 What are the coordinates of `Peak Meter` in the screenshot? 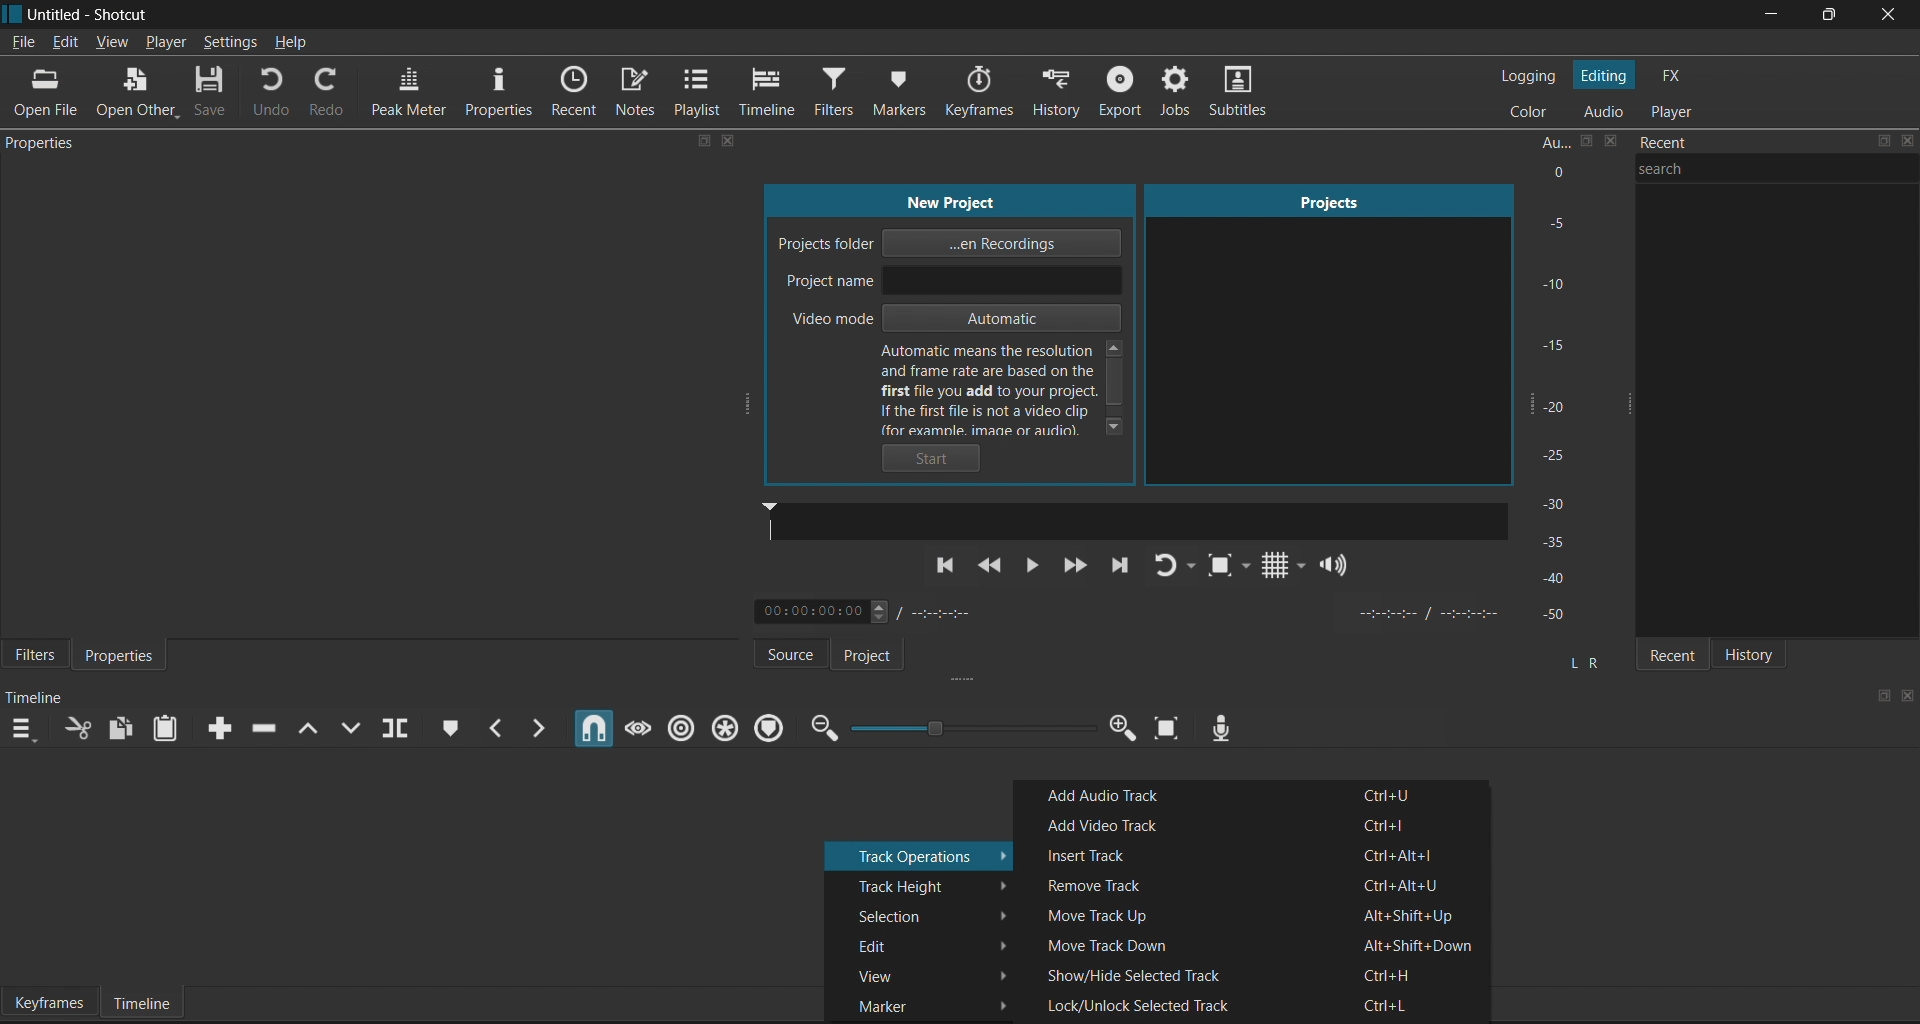 It's located at (406, 94).